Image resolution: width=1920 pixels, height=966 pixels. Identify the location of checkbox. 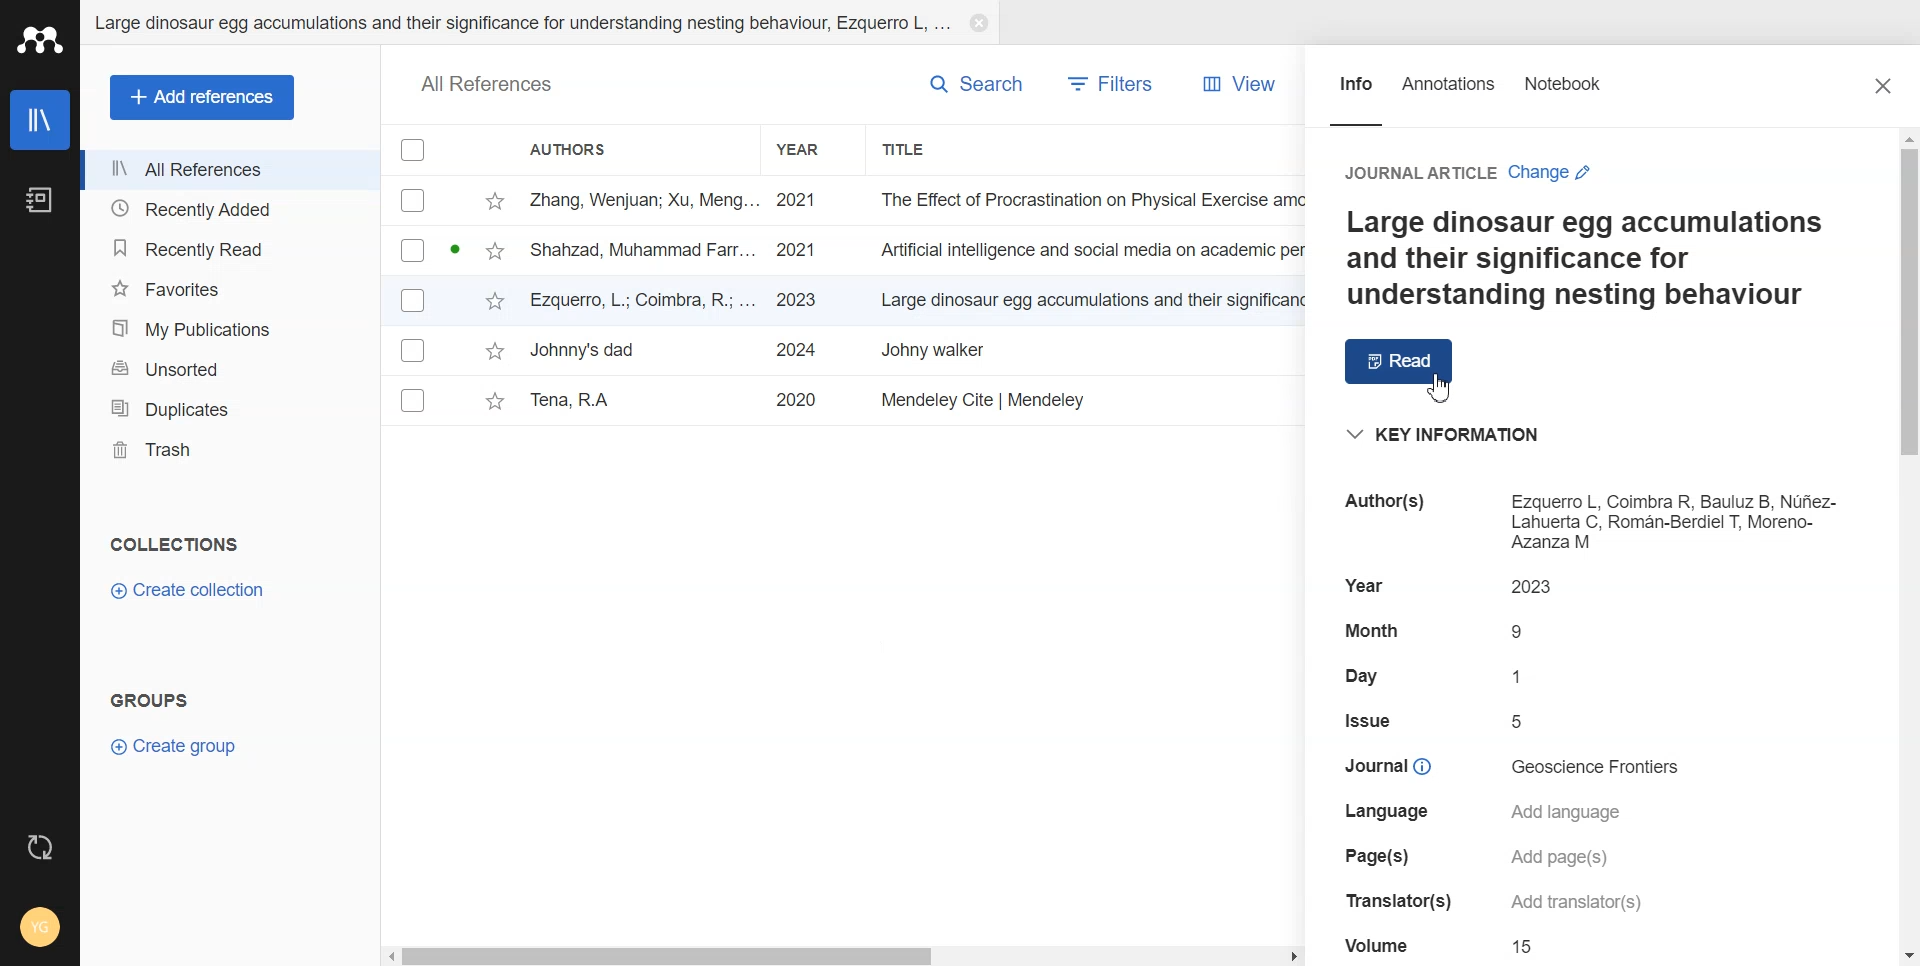
(416, 350).